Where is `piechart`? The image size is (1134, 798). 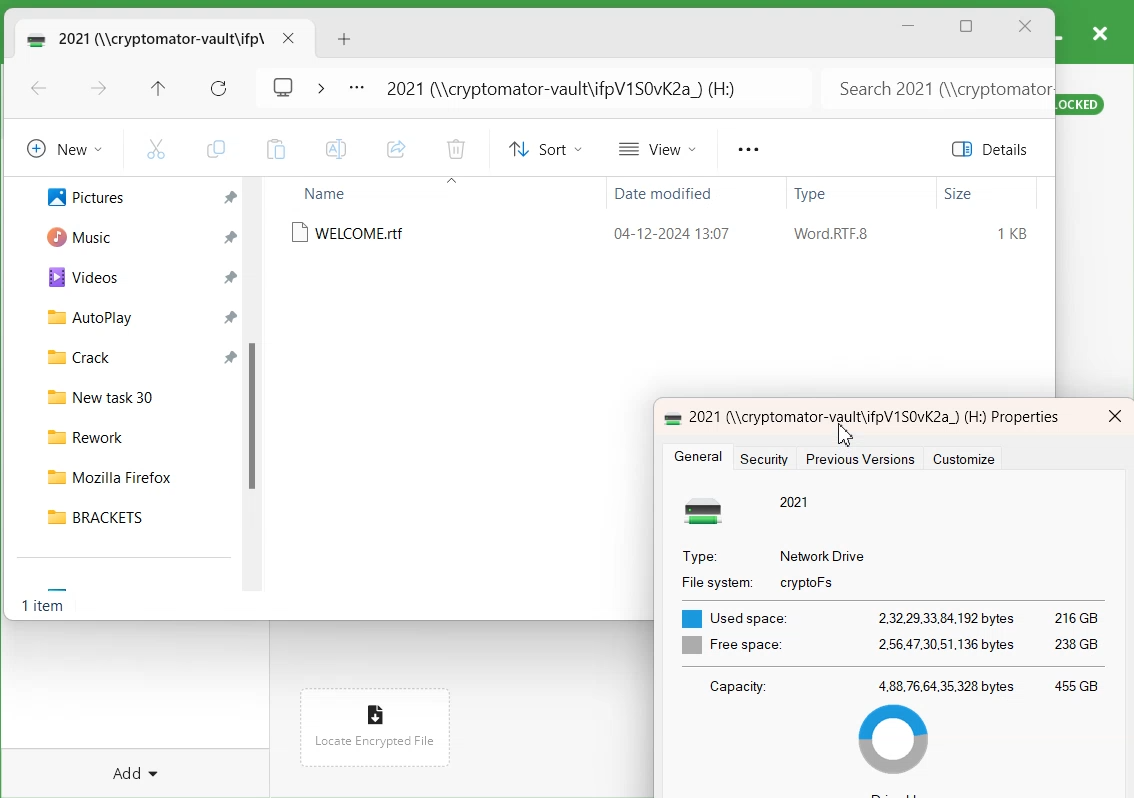 piechart is located at coordinates (898, 743).